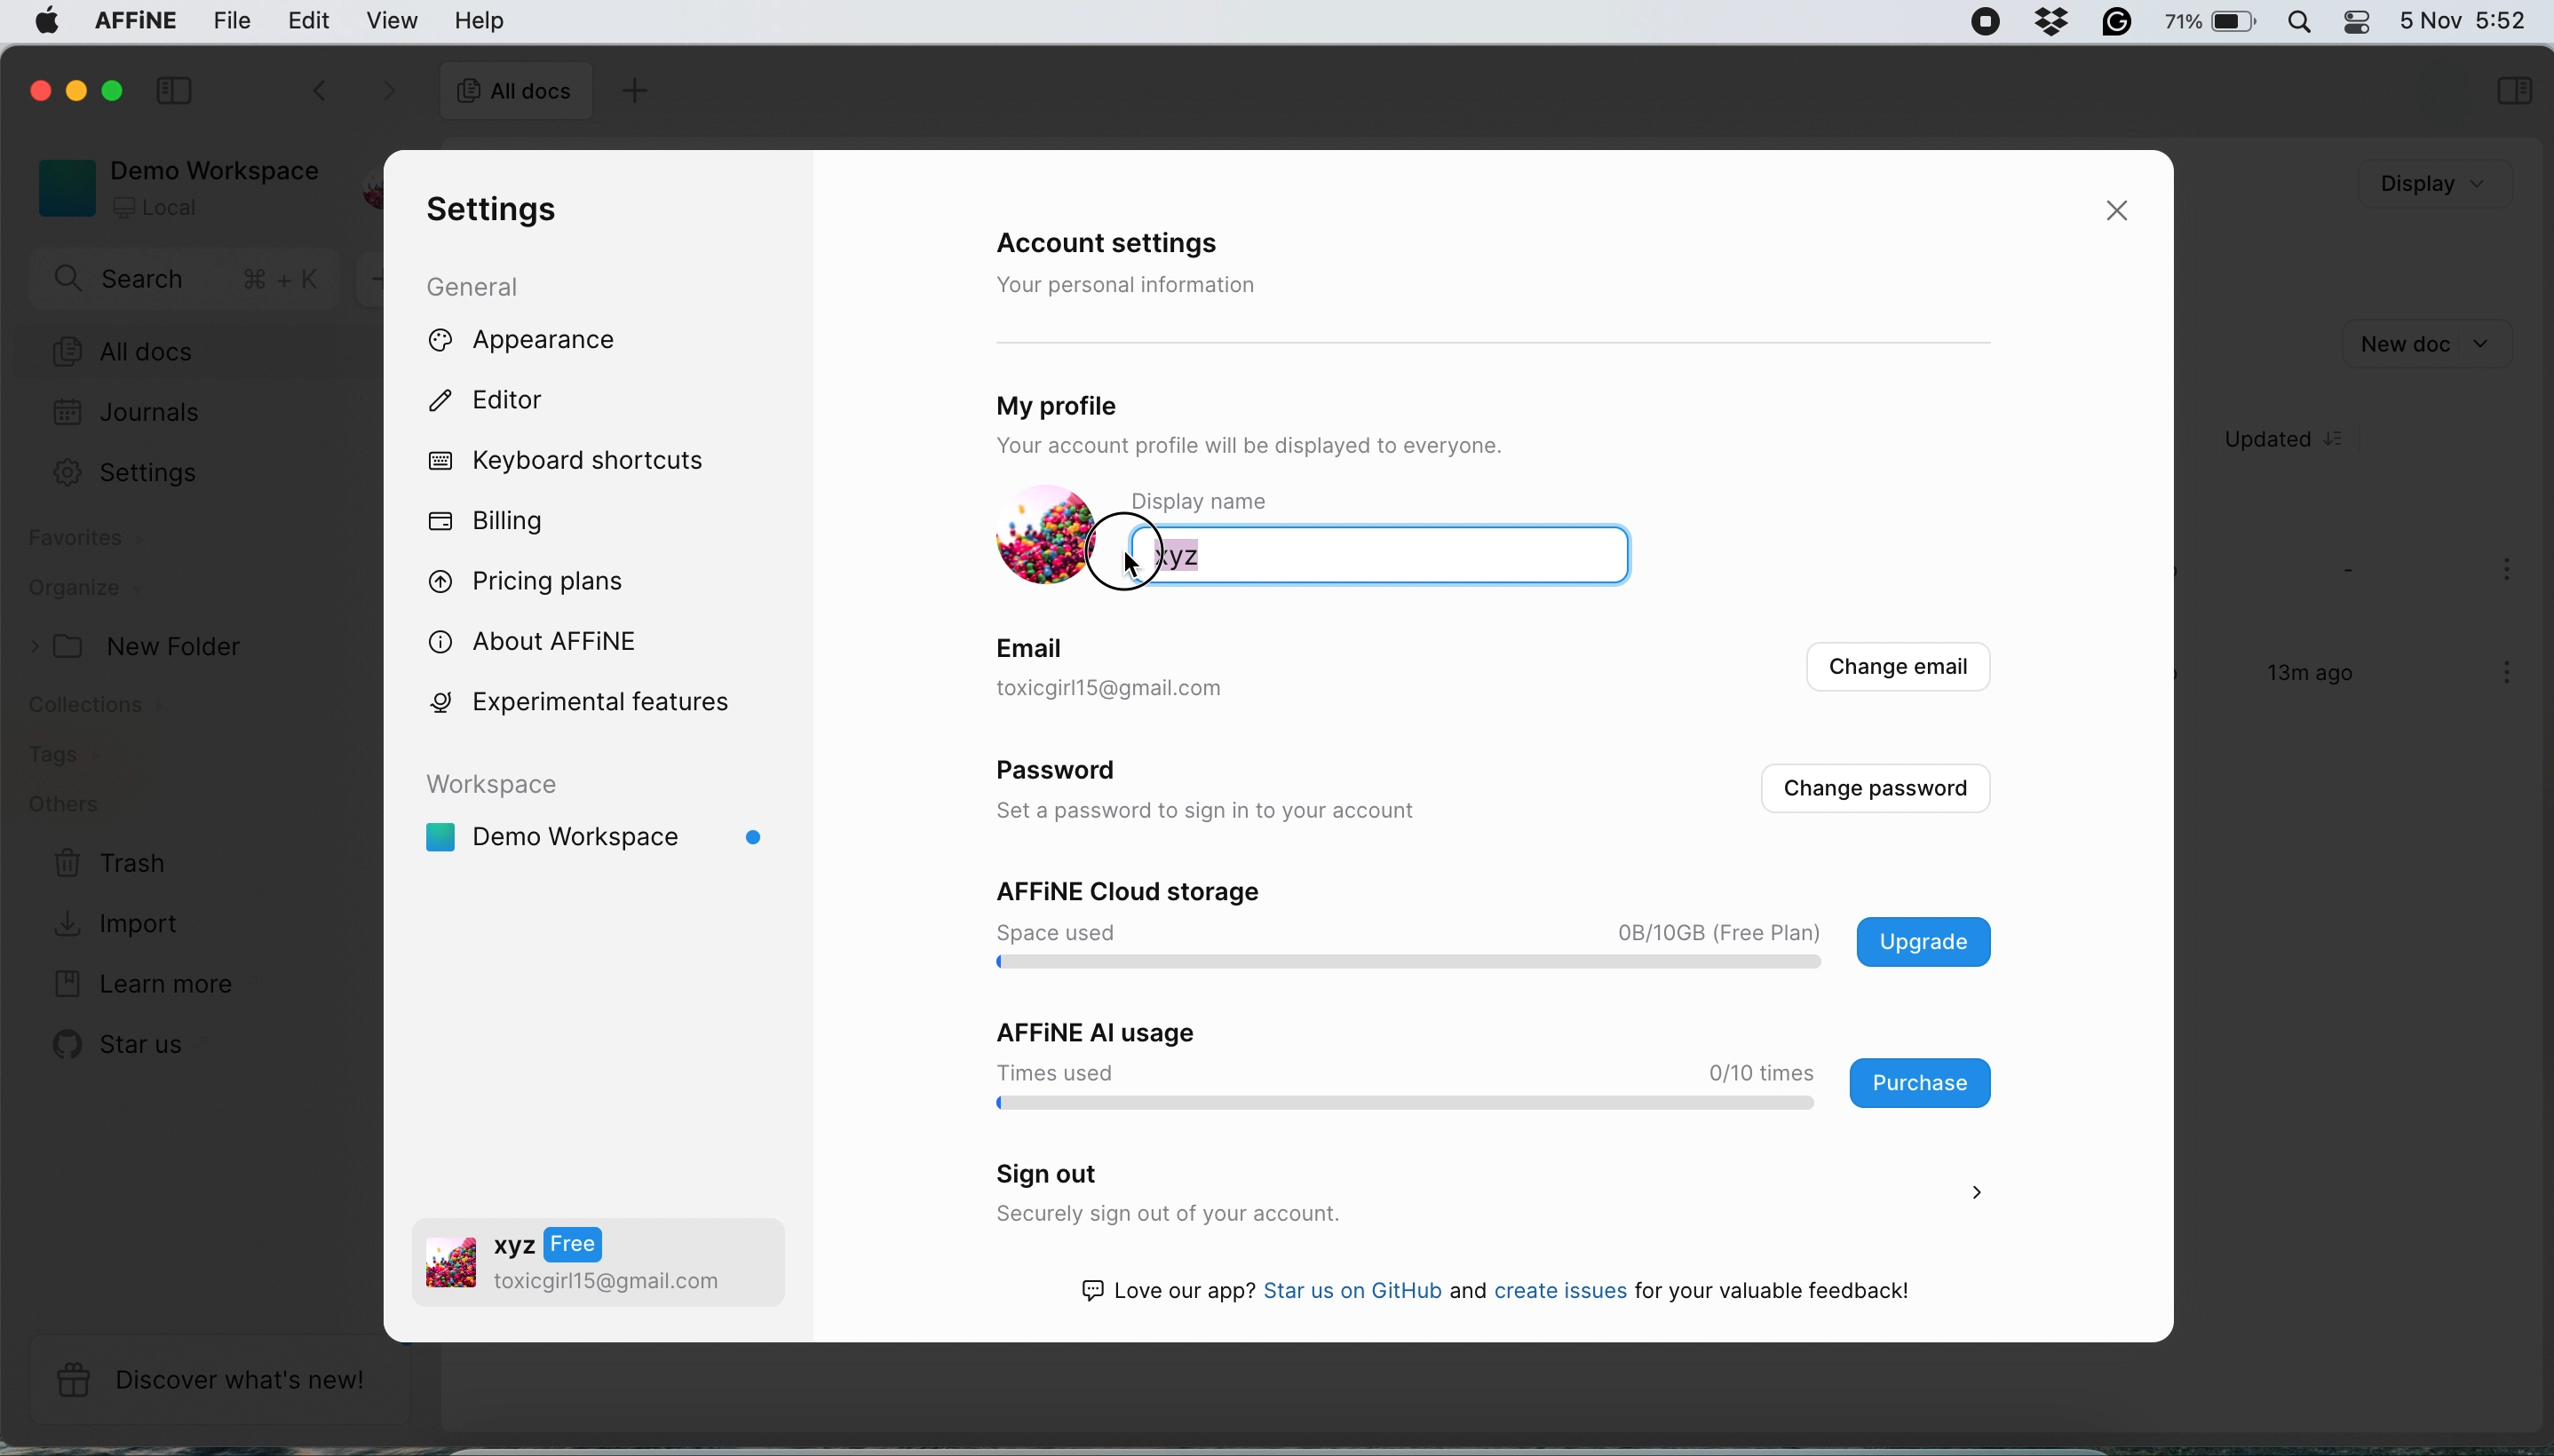  Describe the element at coordinates (1974, 22) in the screenshot. I see `screen recorder` at that location.